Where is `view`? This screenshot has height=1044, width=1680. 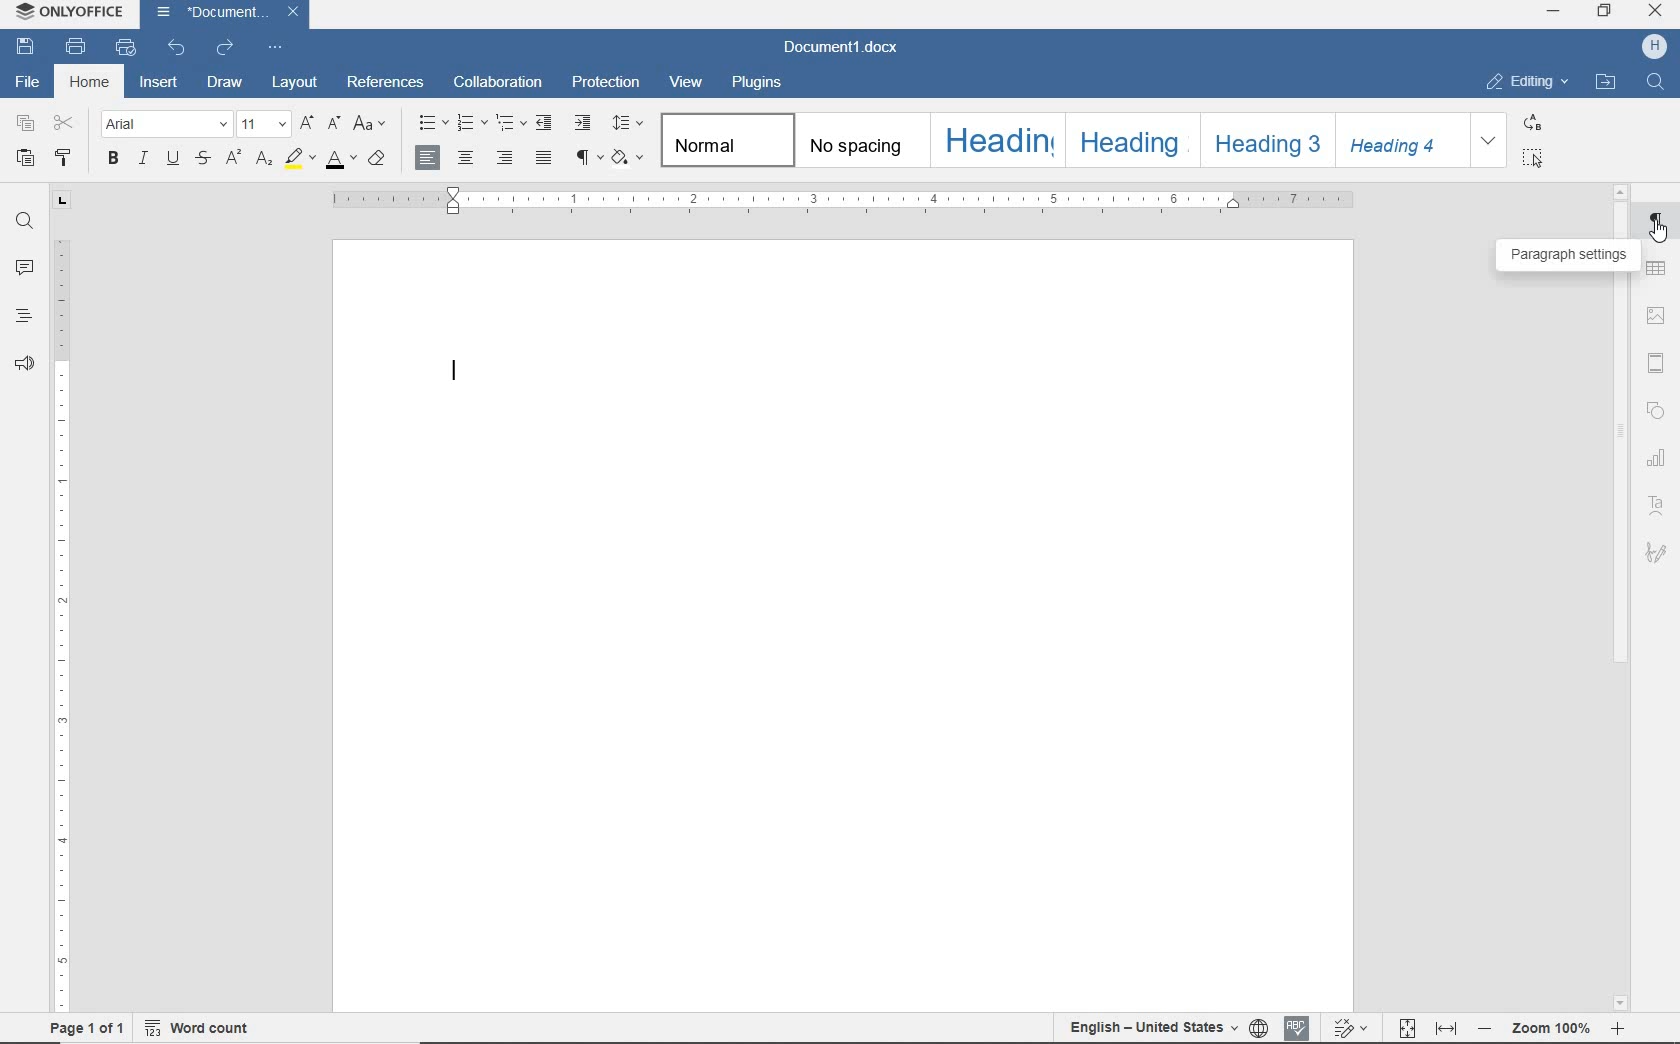
view is located at coordinates (686, 82).